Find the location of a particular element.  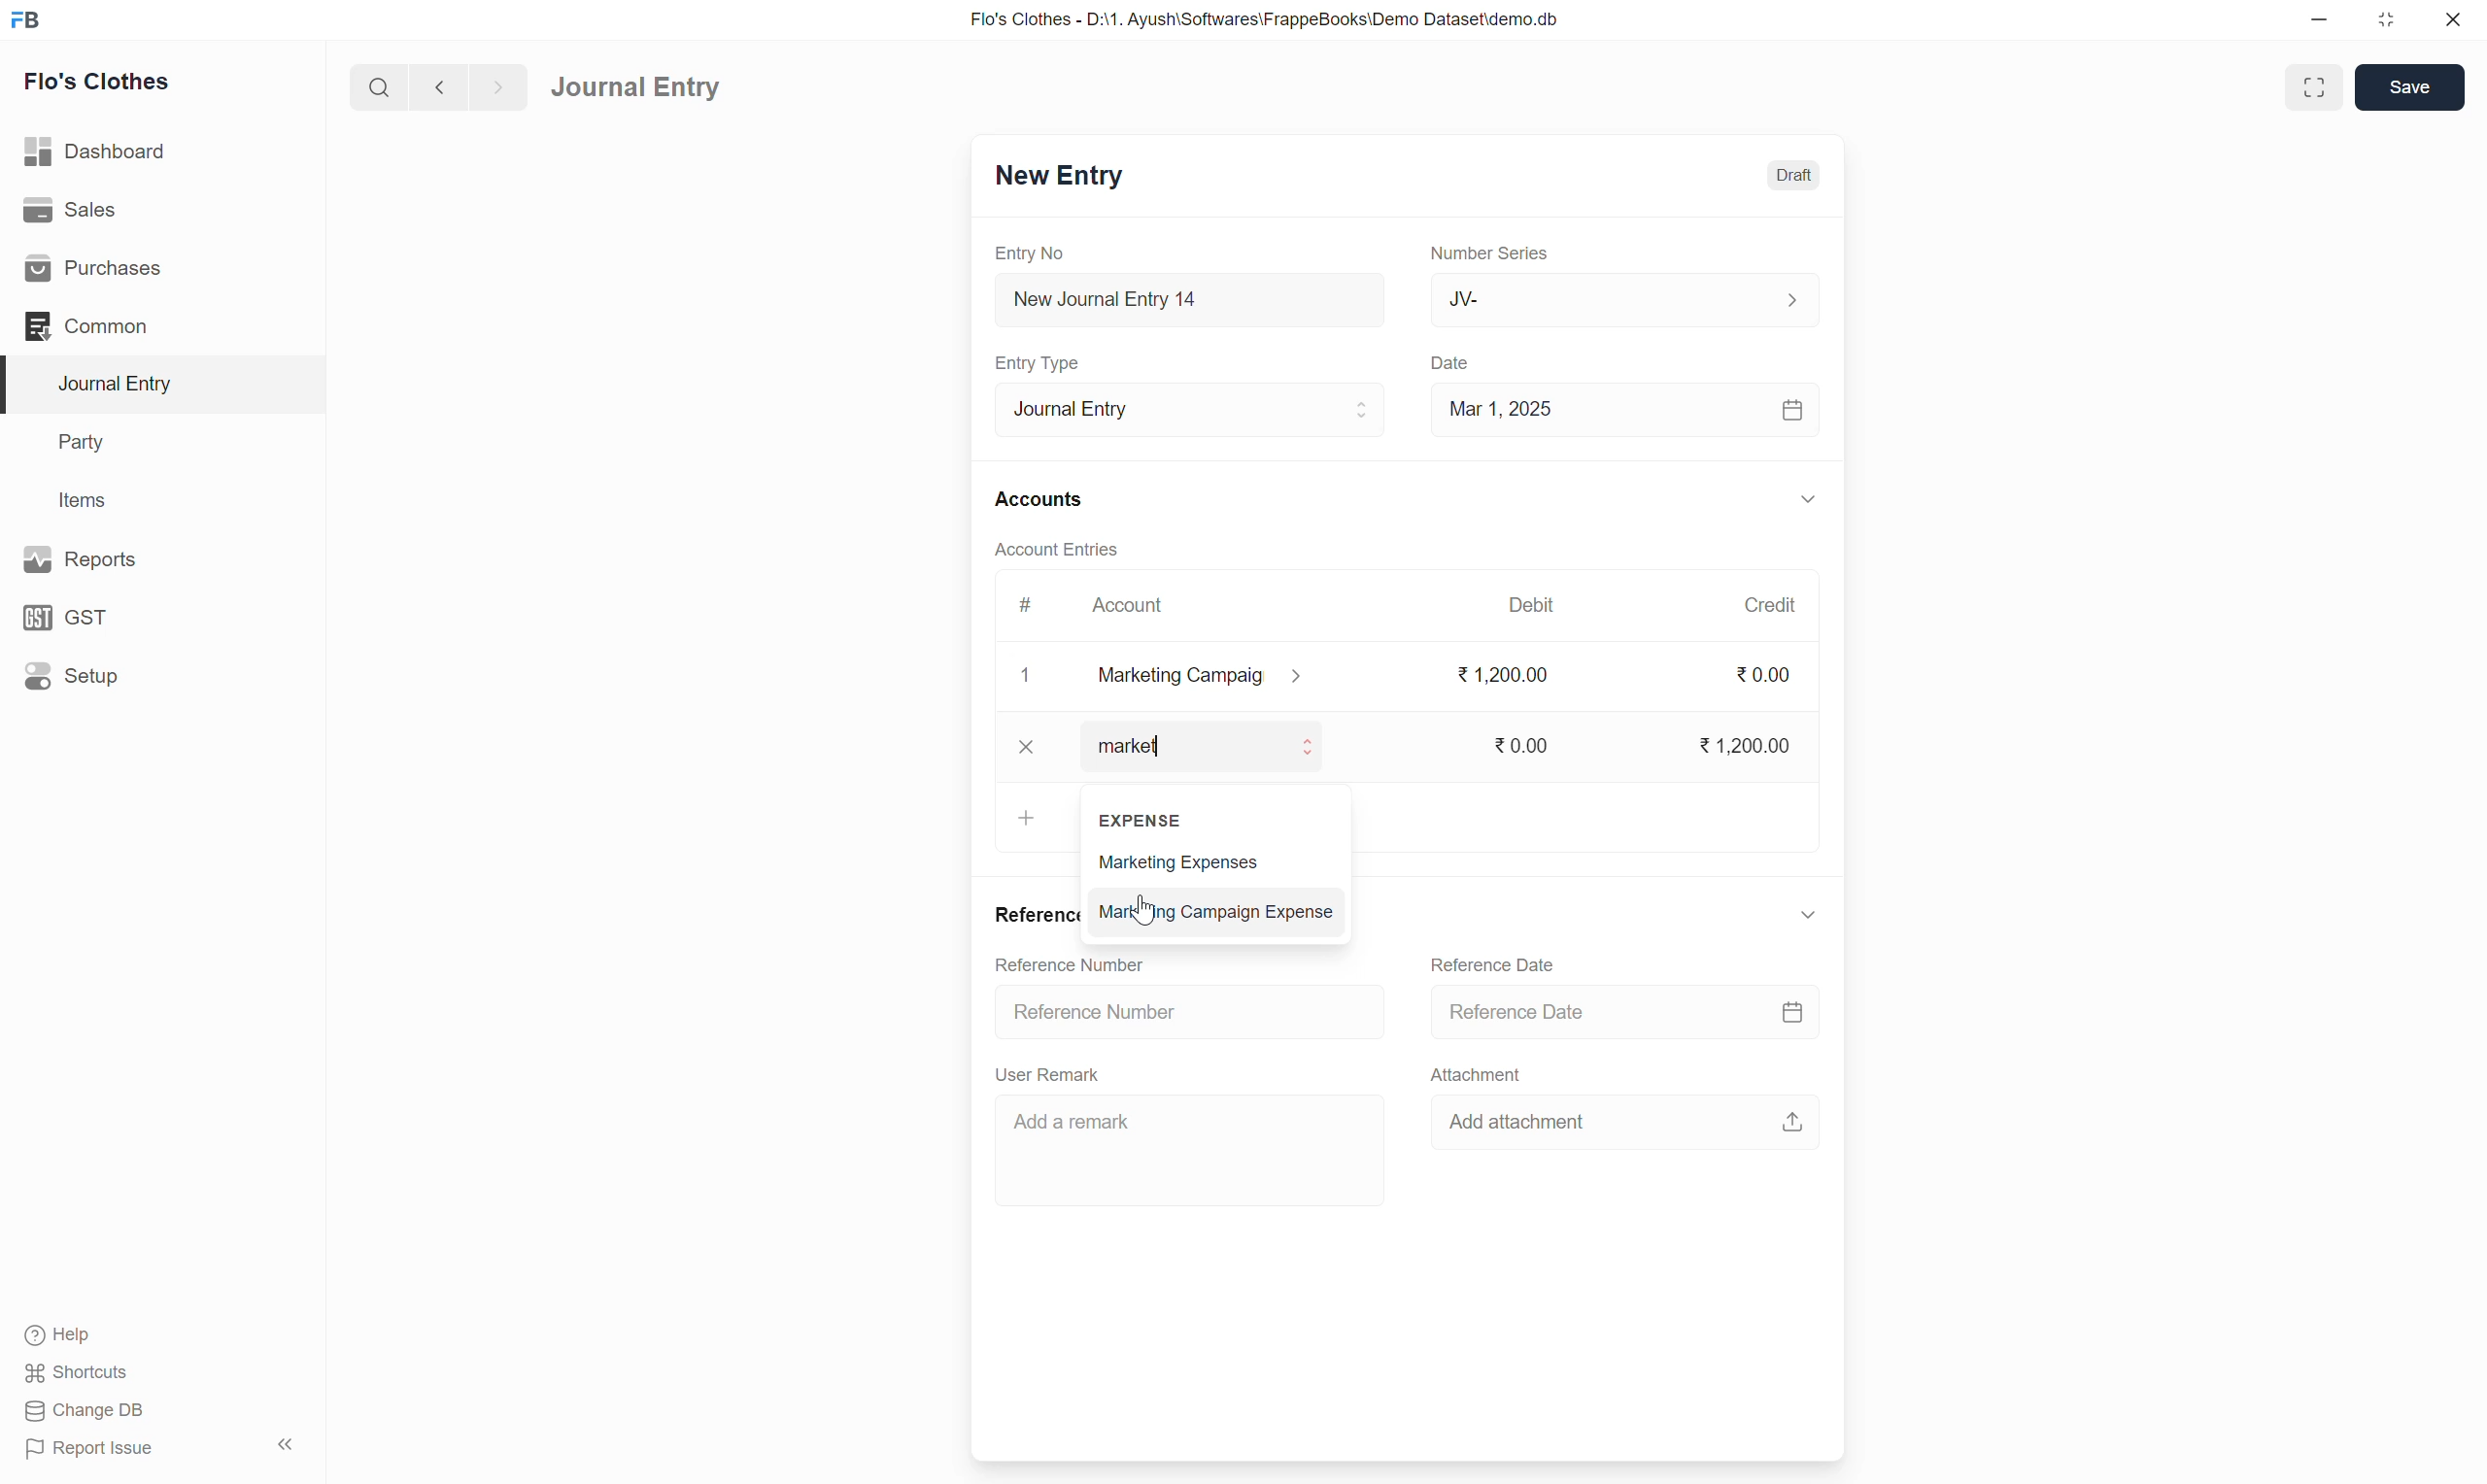

# is located at coordinates (1026, 605).